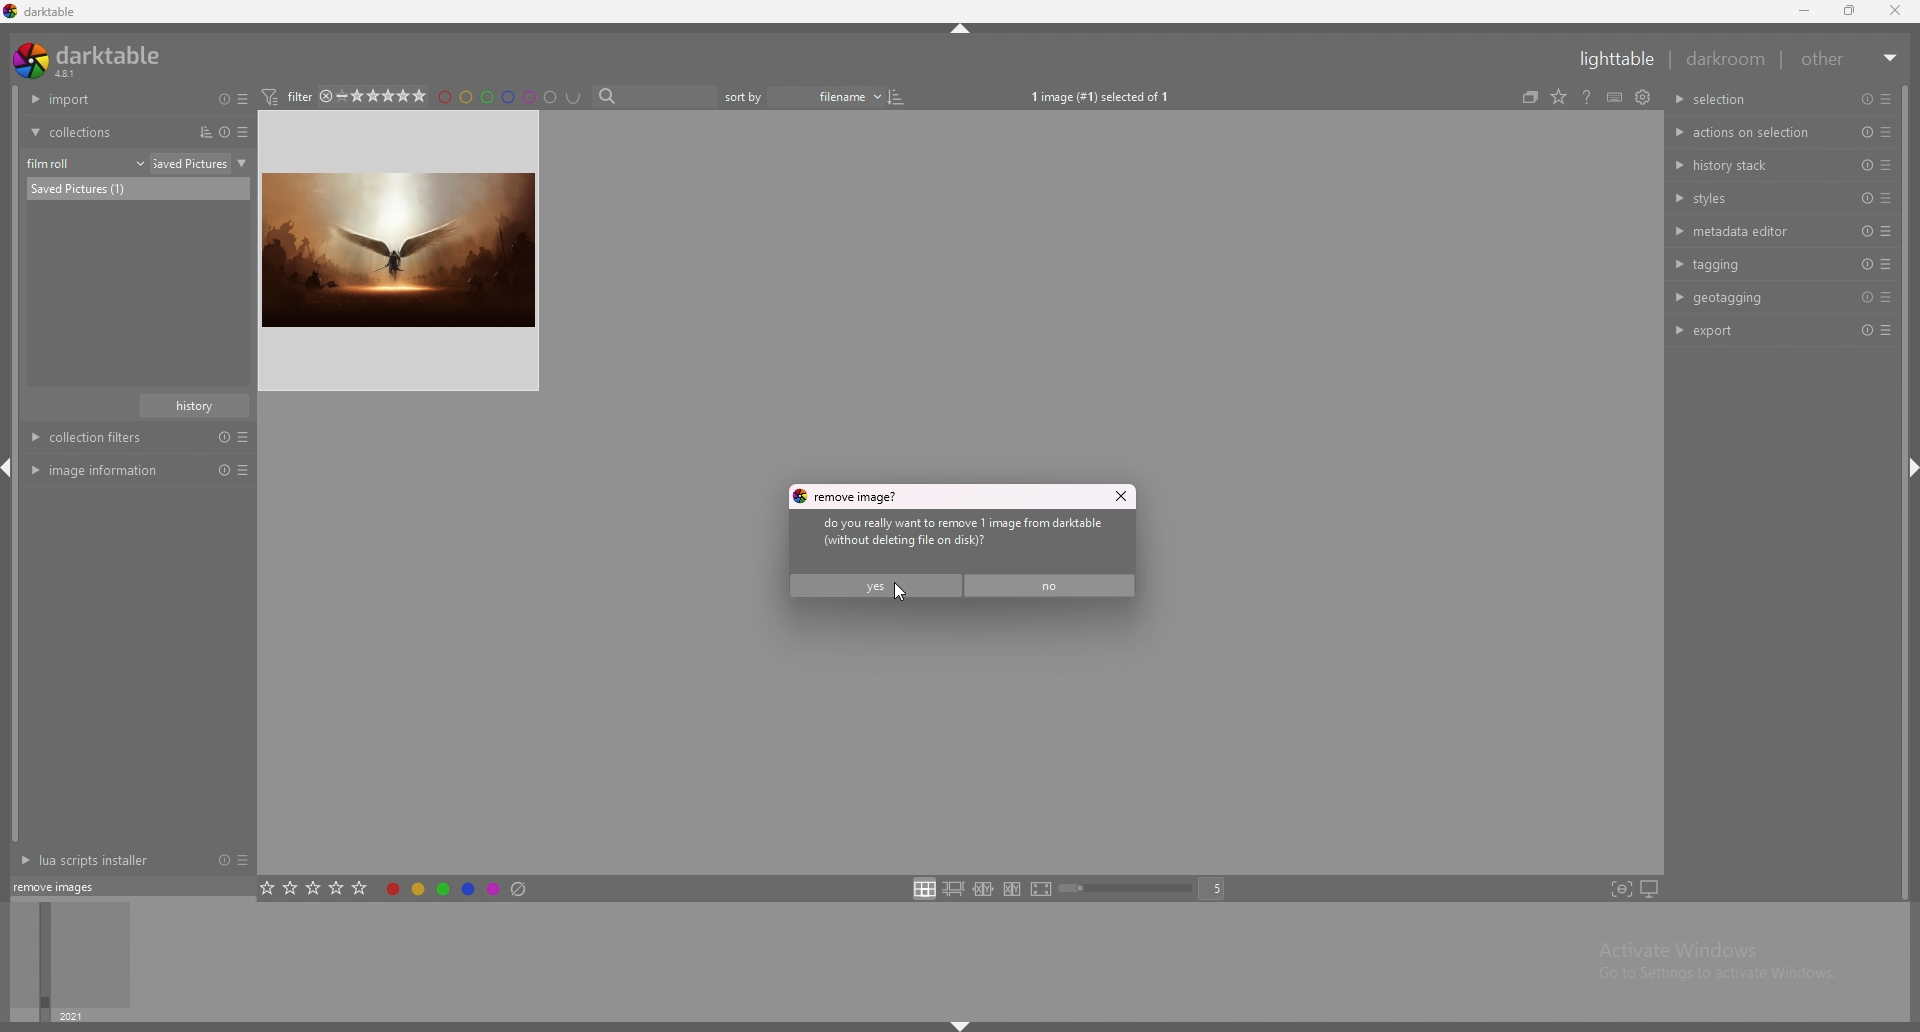  What do you see at coordinates (242, 885) in the screenshot?
I see `presets` at bounding box center [242, 885].